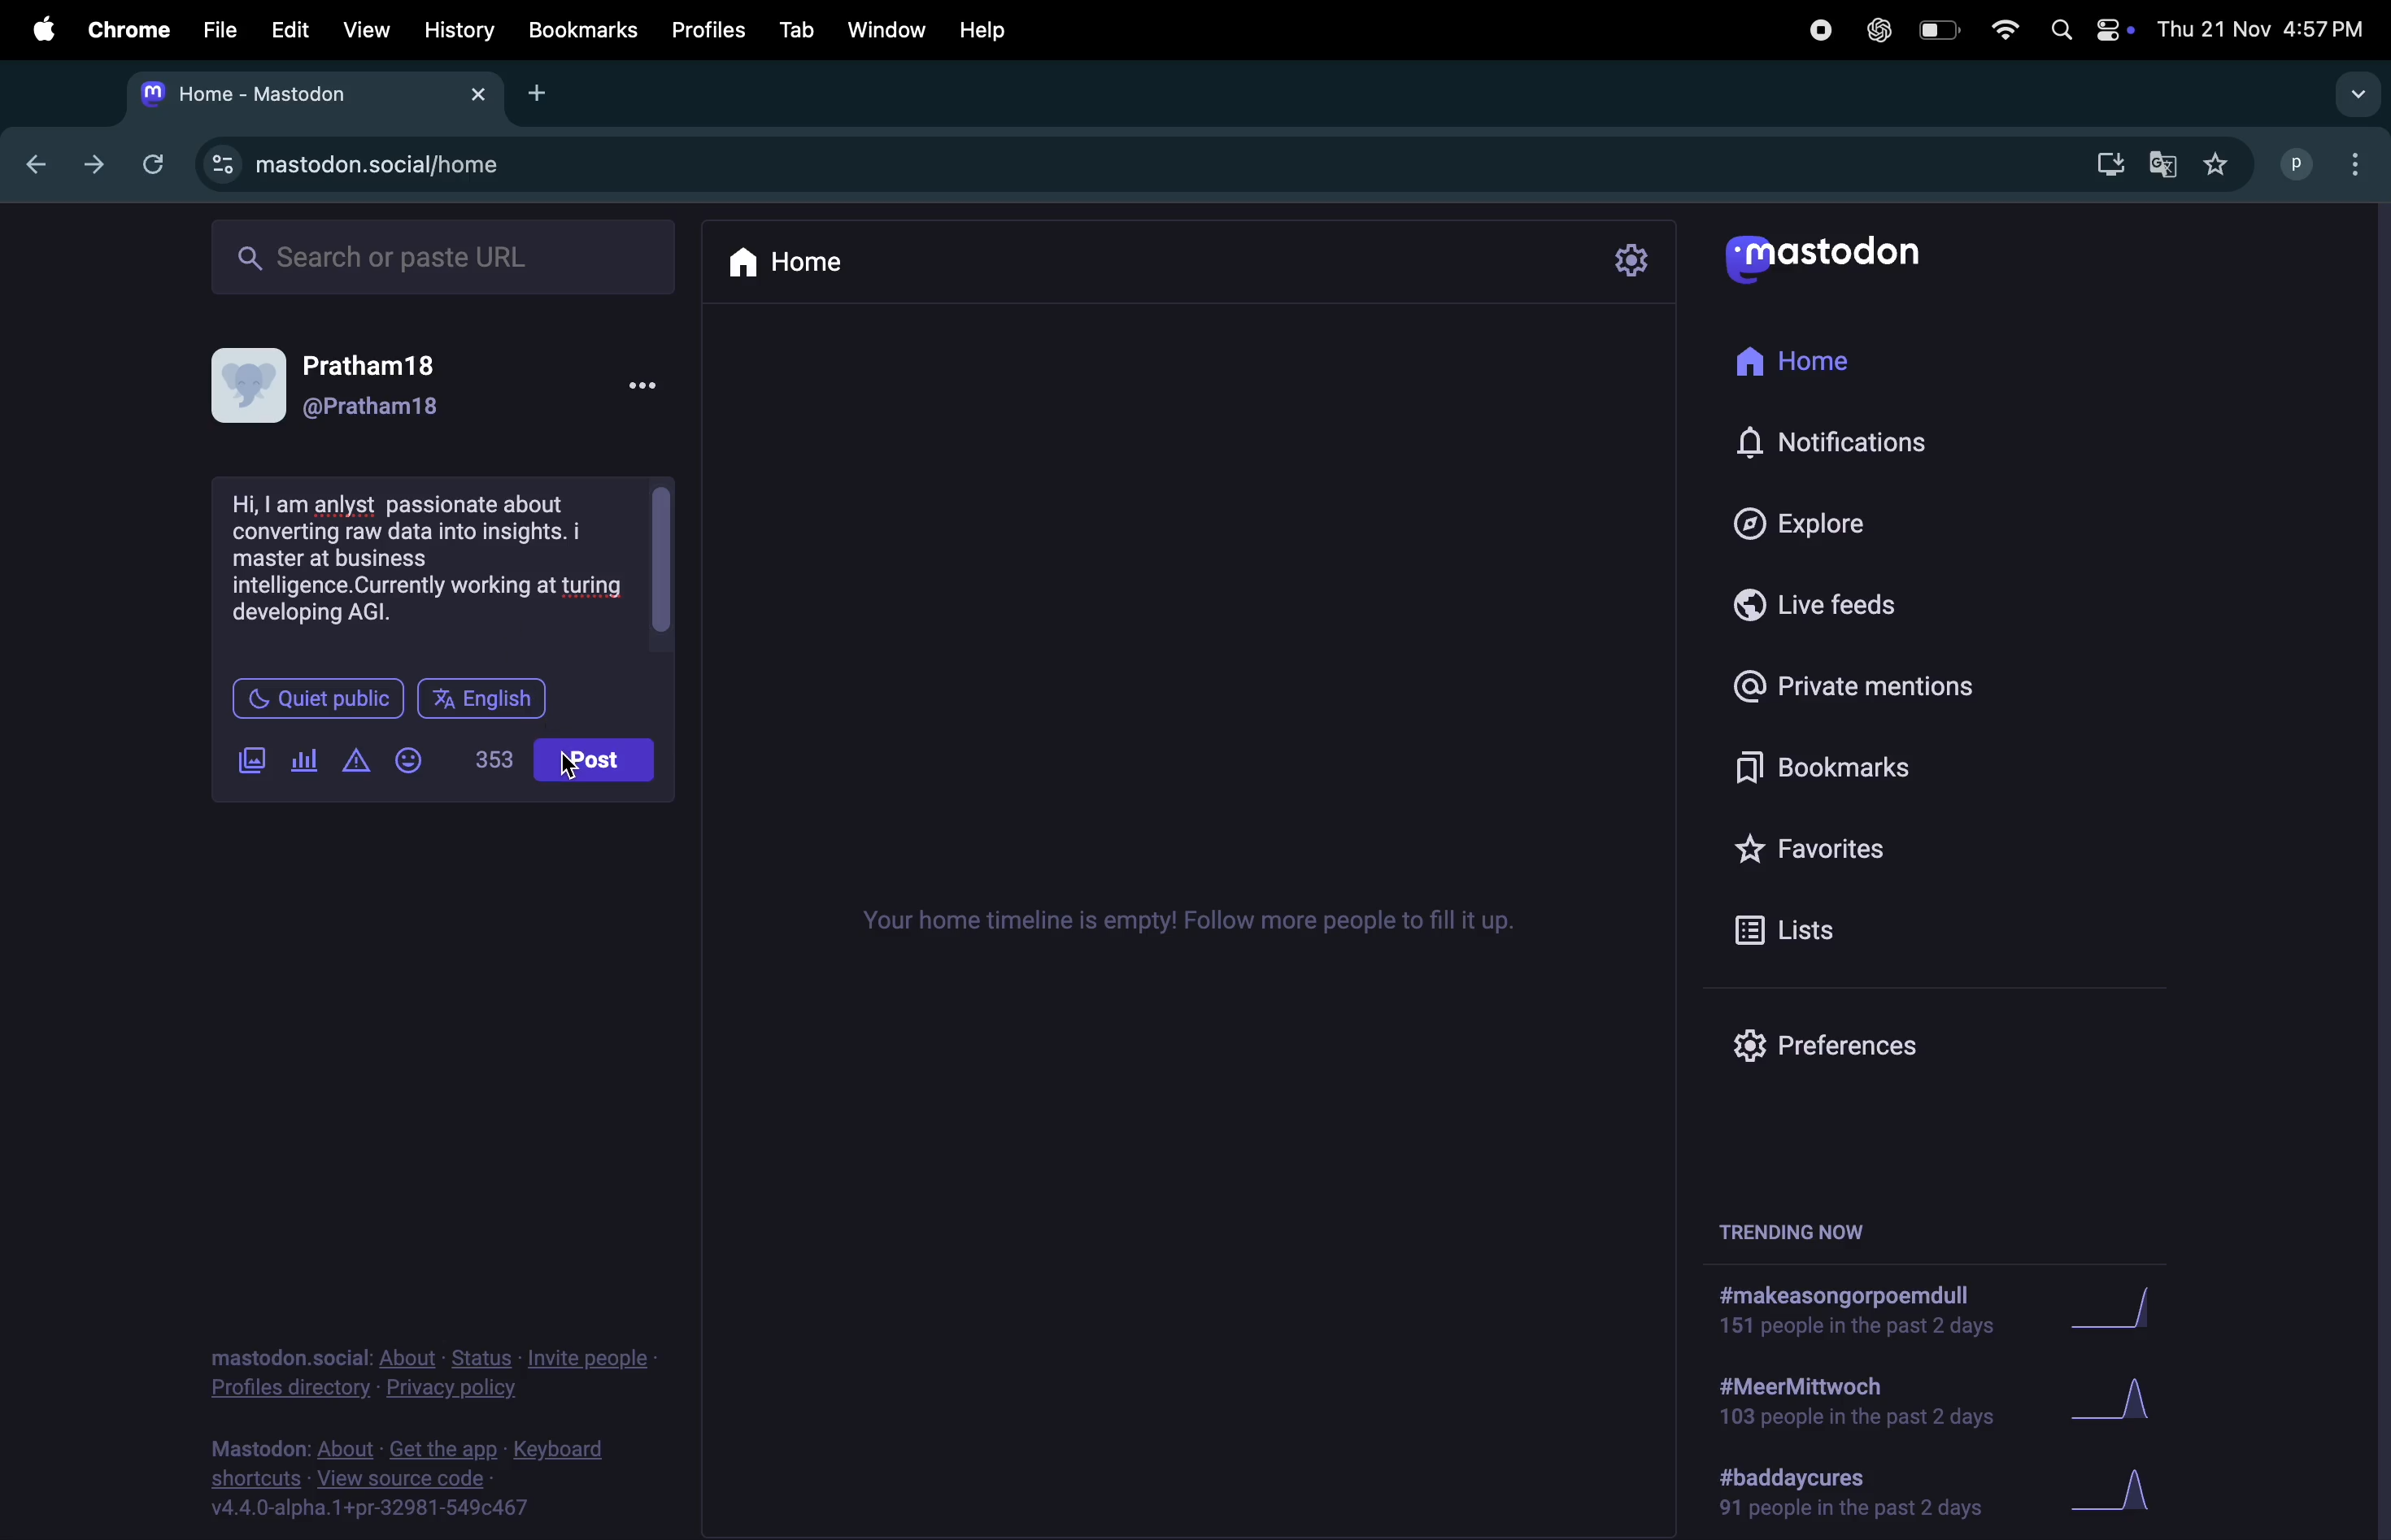  What do you see at coordinates (1628, 263) in the screenshot?
I see `setting` at bounding box center [1628, 263].